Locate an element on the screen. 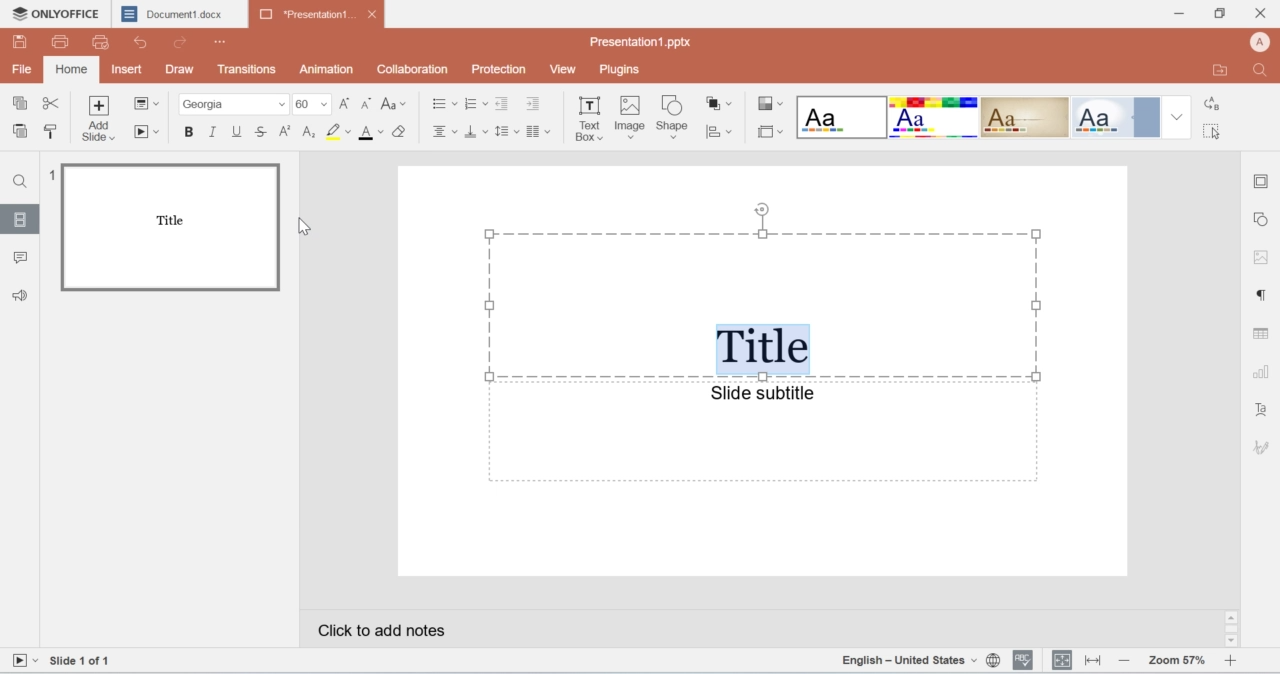 This screenshot has height=674, width=1280. search is located at coordinates (1265, 70).